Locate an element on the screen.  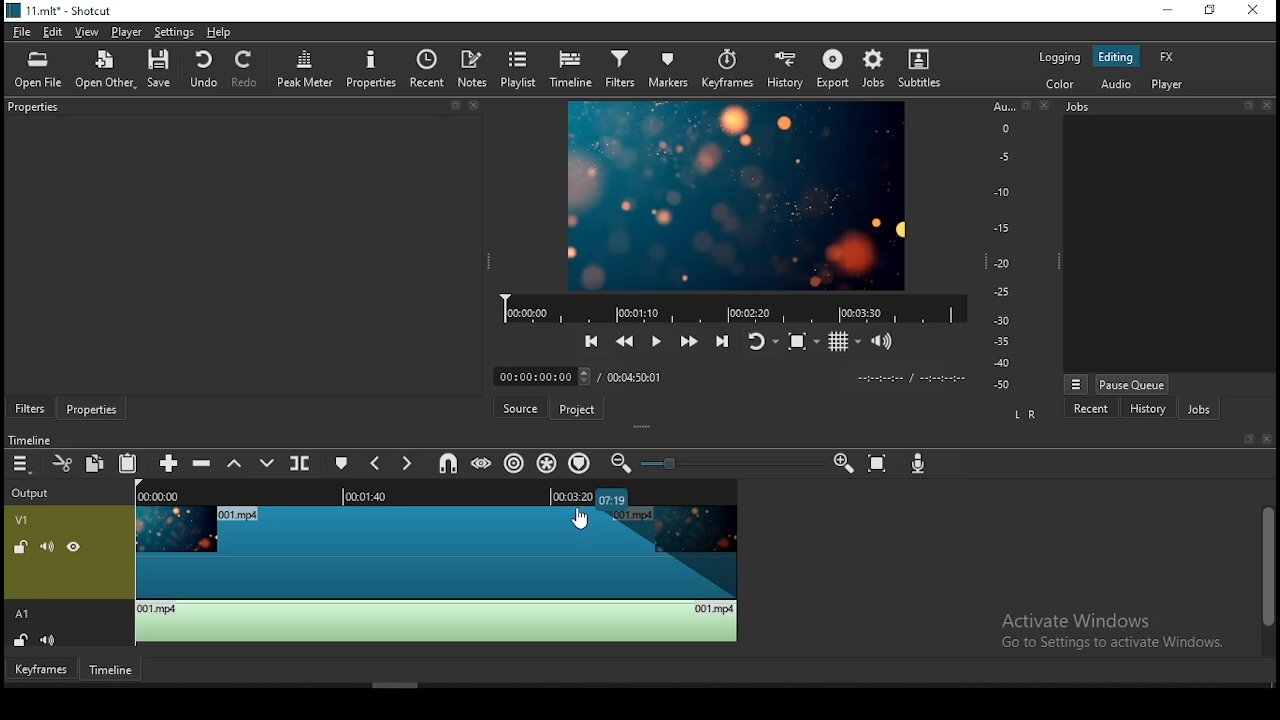
jobs is located at coordinates (880, 69).